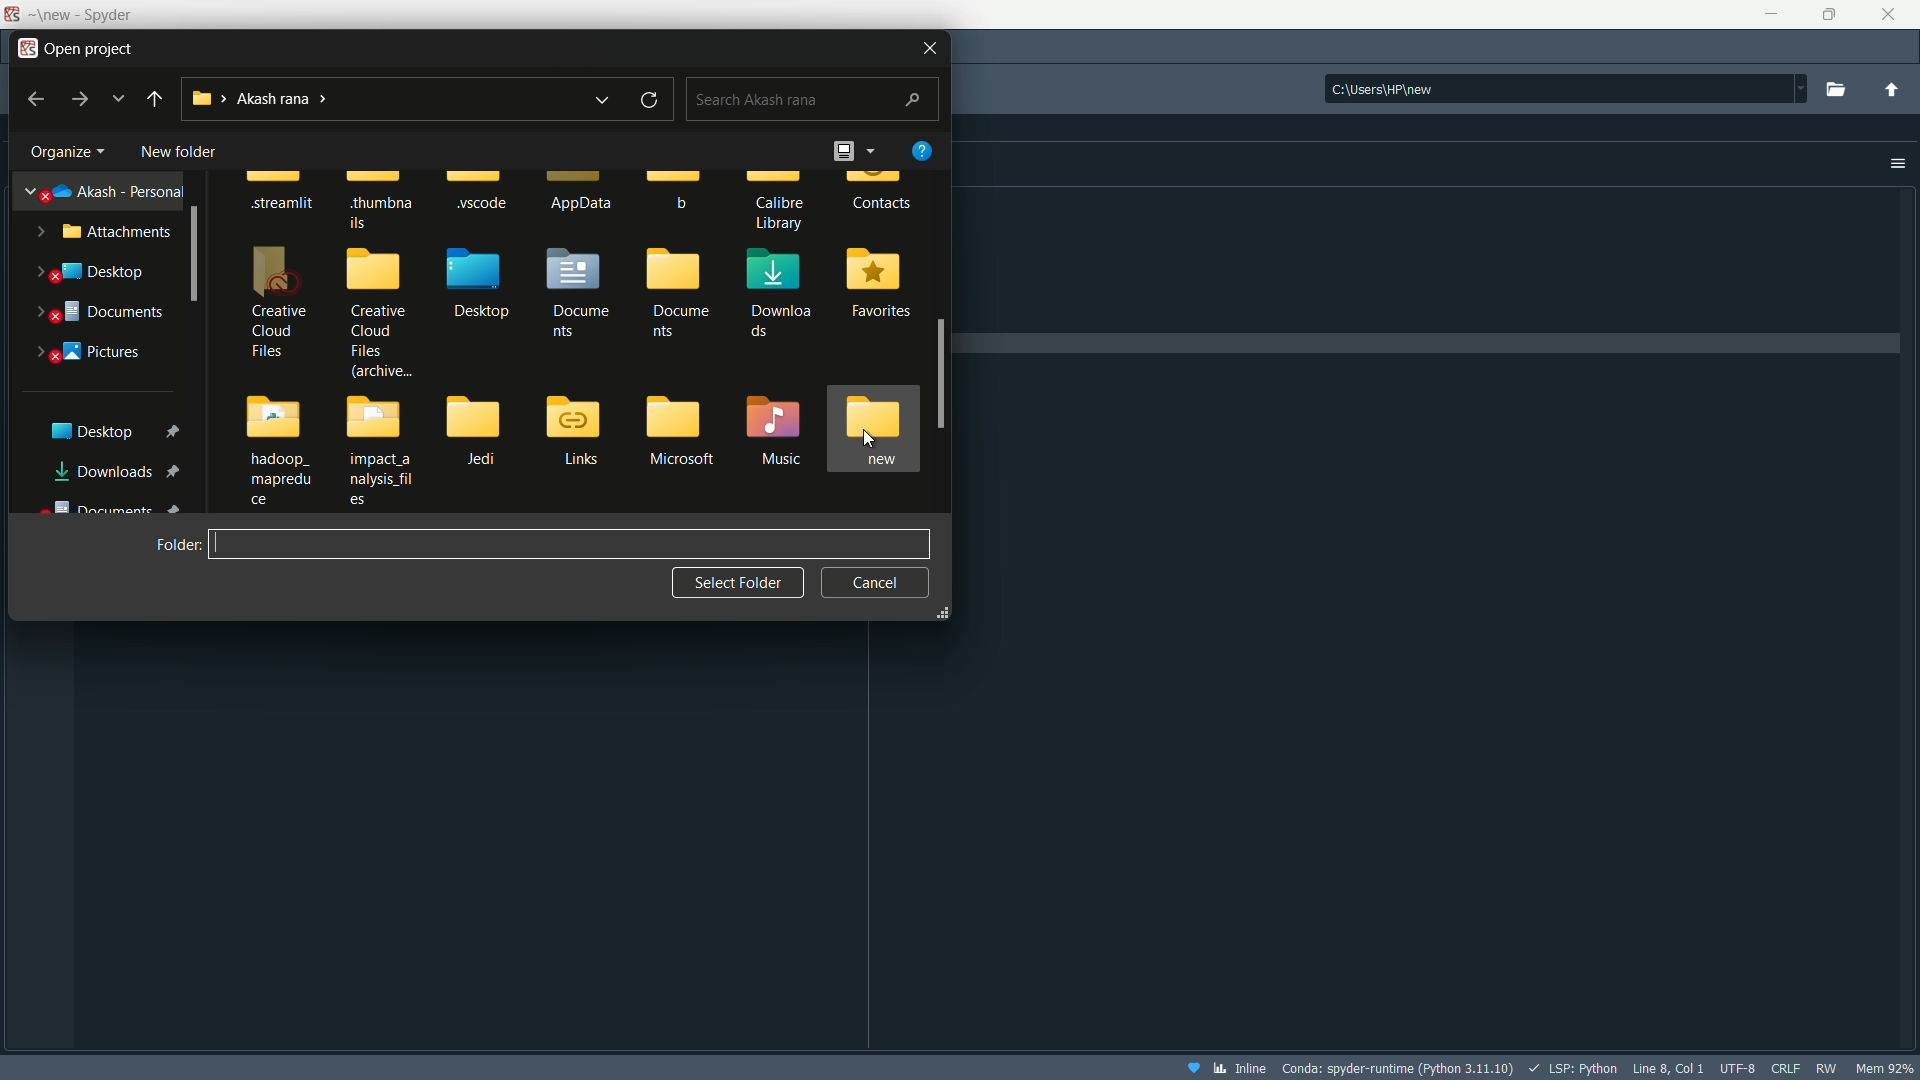 The width and height of the screenshot is (1920, 1080). What do you see at coordinates (27, 46) in the screenshot?
I see `app logo` at bounding box center [27, 46].